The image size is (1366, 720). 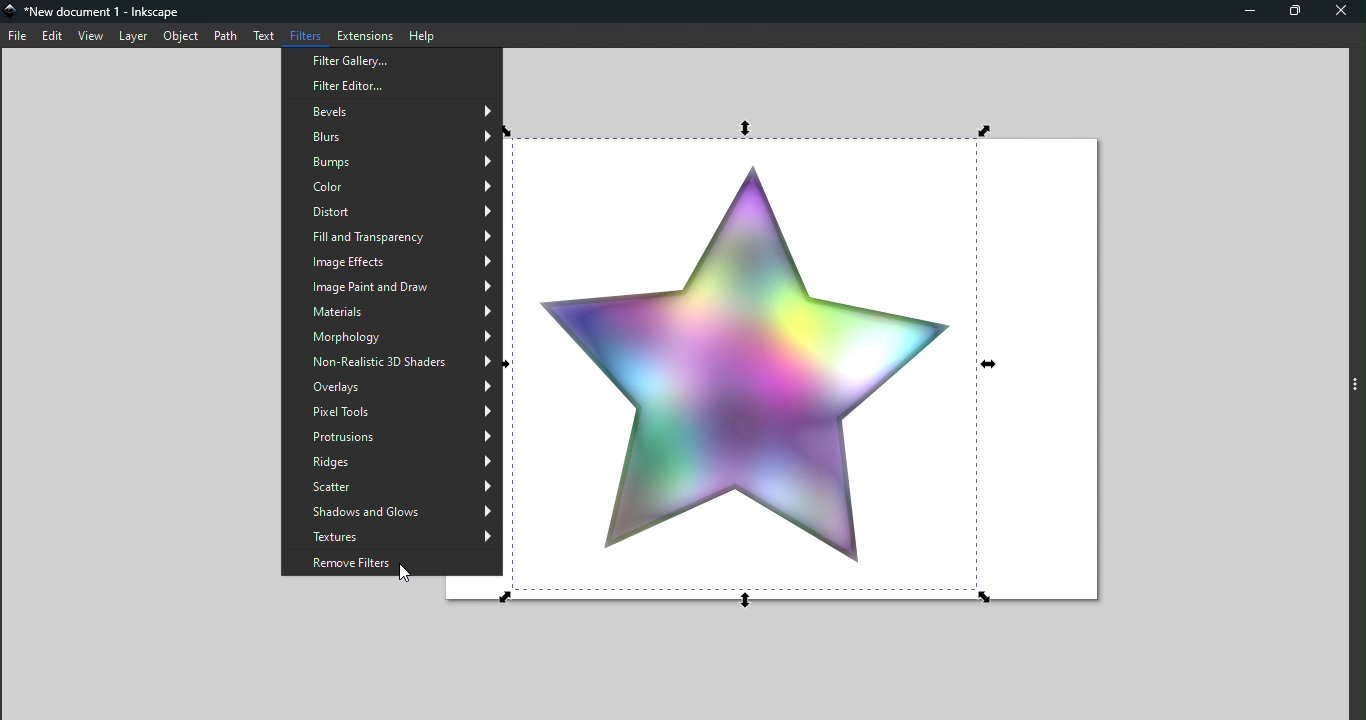 I want to click on Protrusions, so click(x=393, y=434).